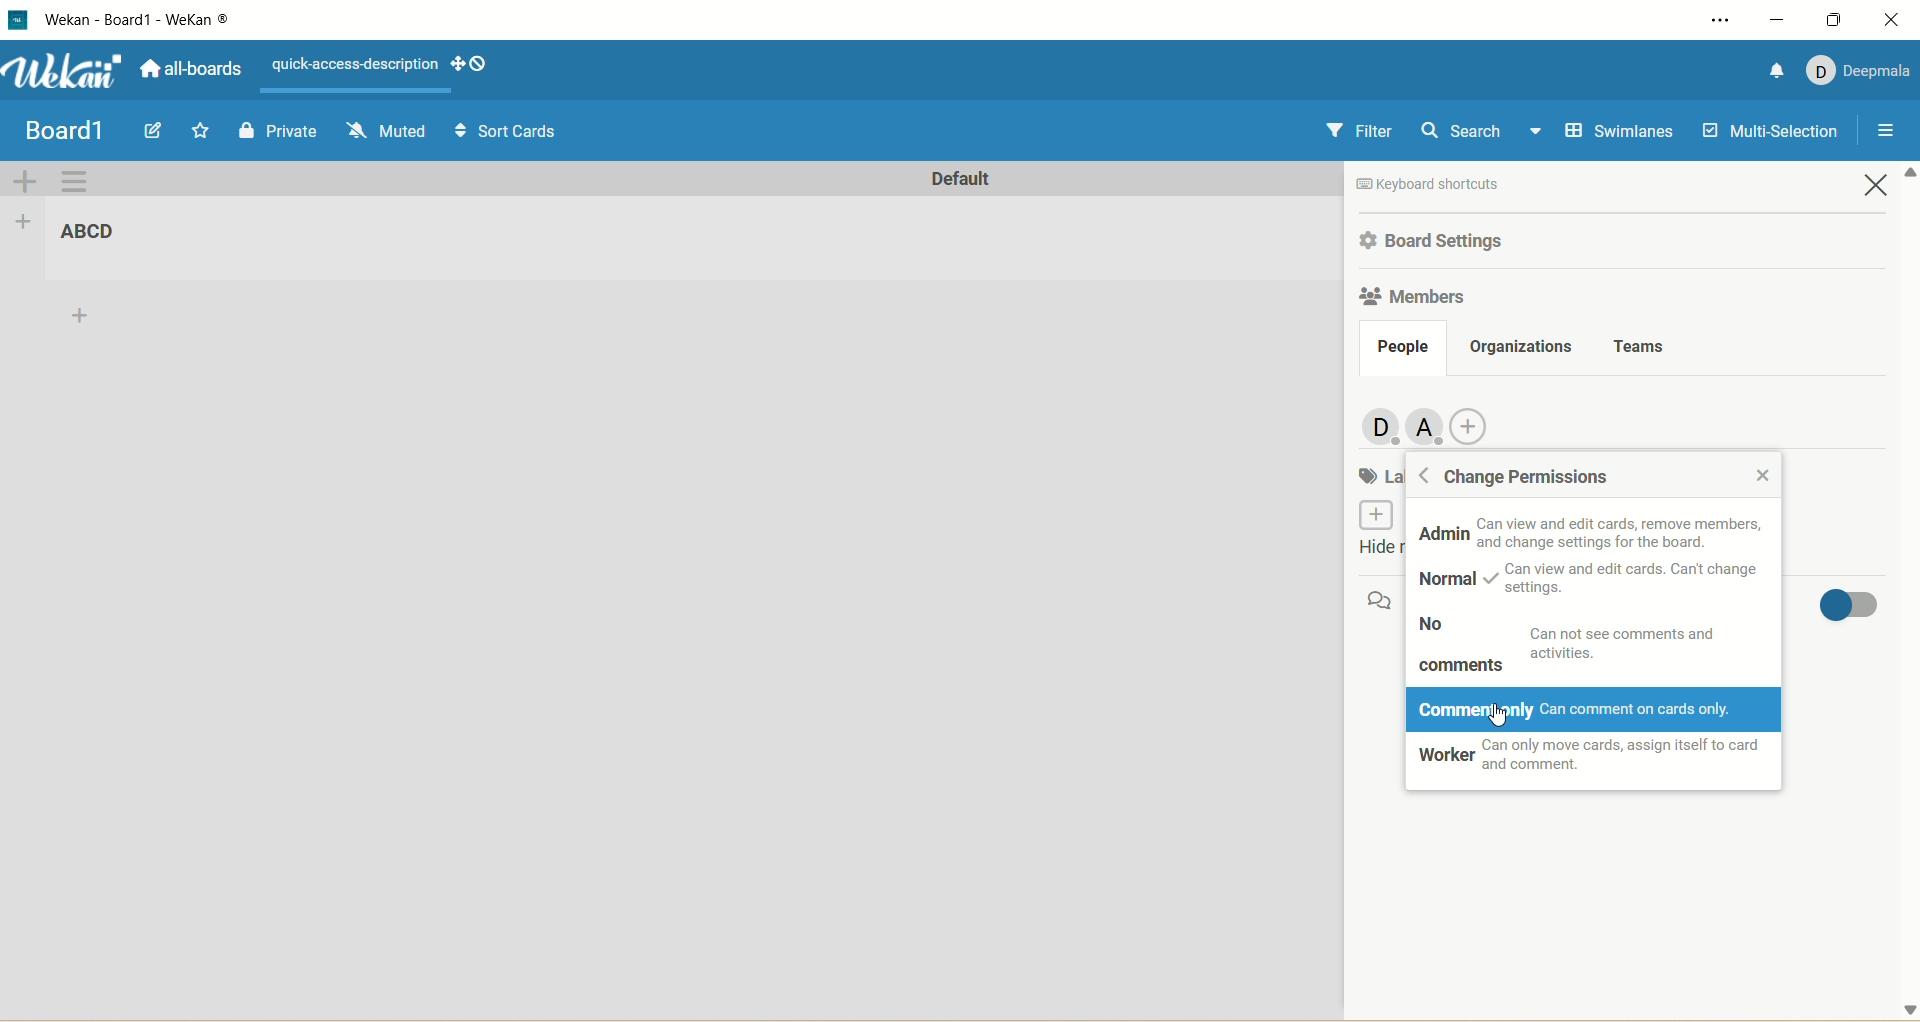 The image size is (1920, 1022). I want to click on comment only, so click(1598, 710).